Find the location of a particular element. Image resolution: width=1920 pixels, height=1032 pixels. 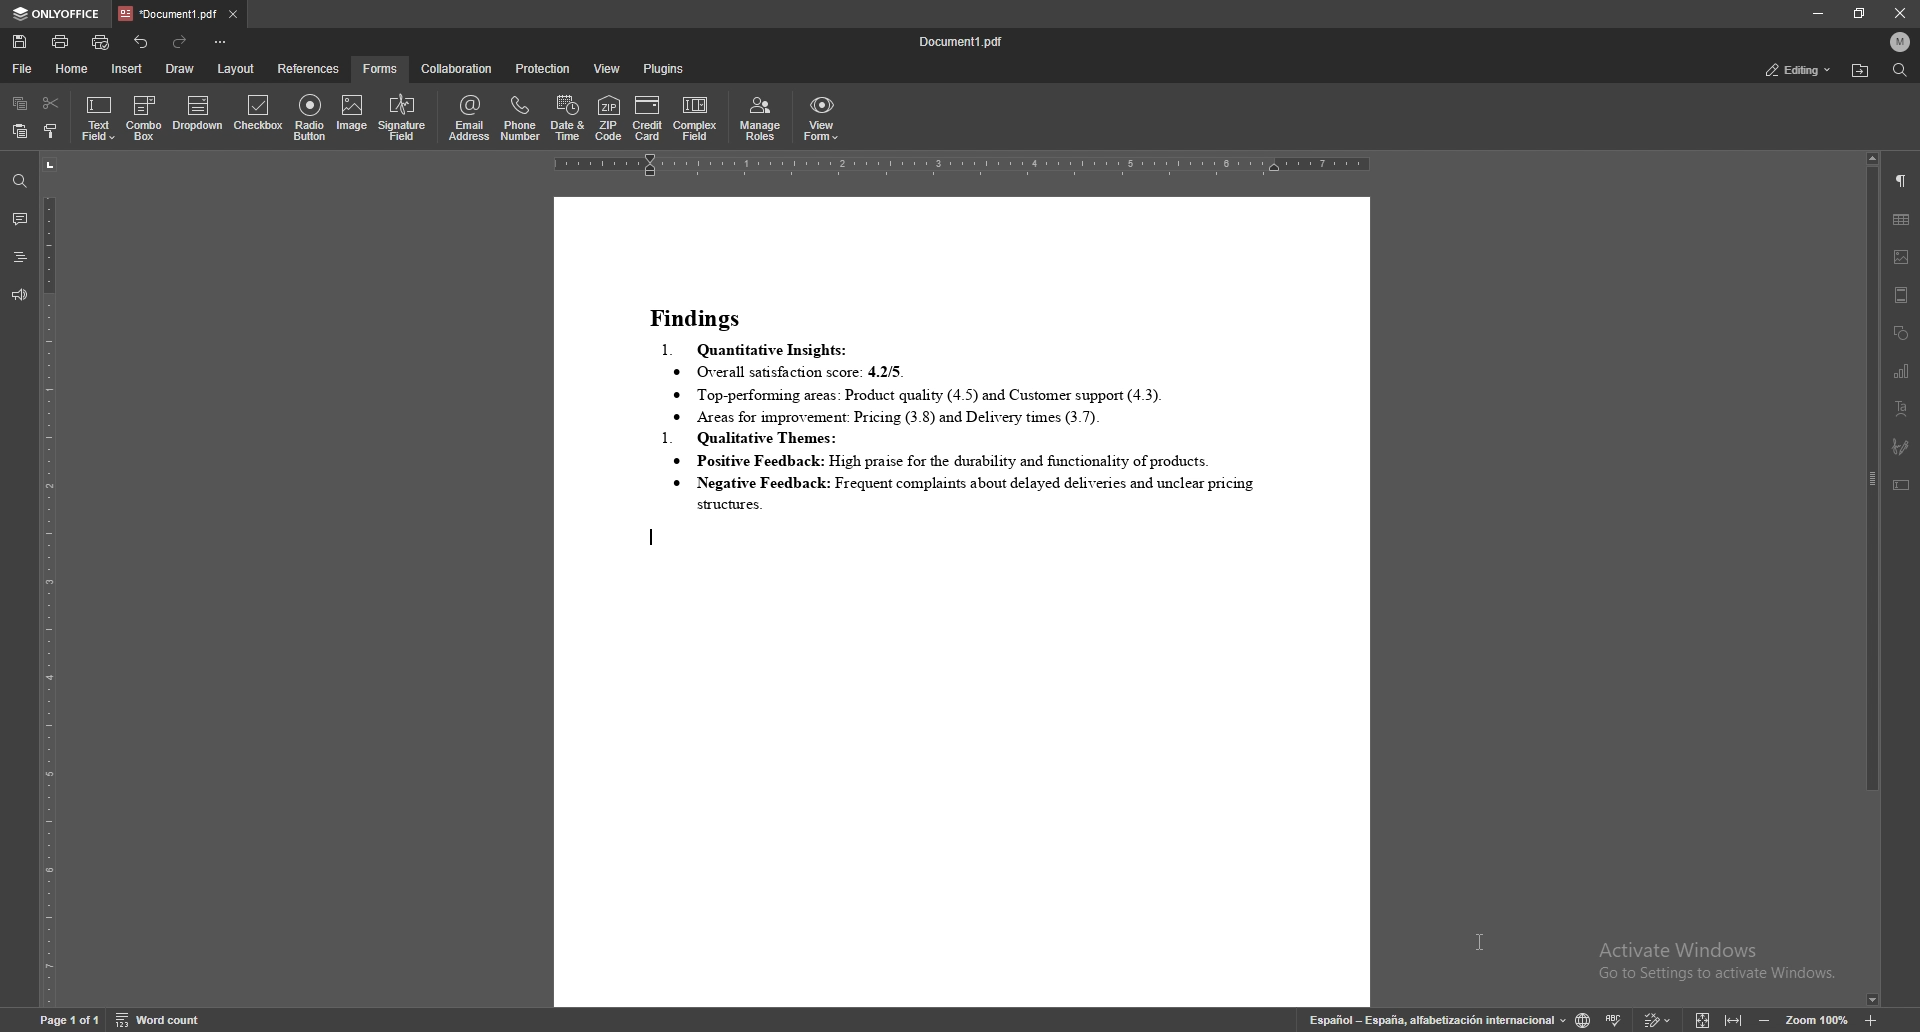

credit card is located at coordinates (649, 117).